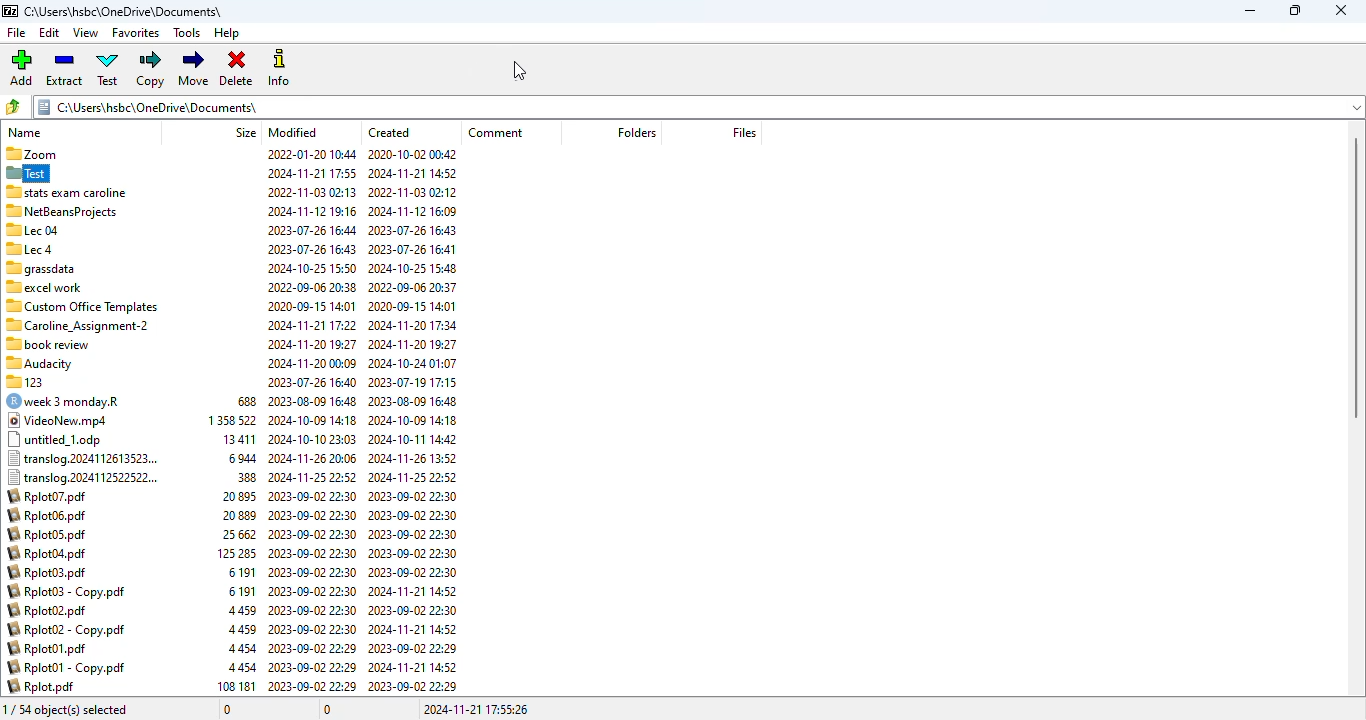 The height and width of the screenshot is (720, 1366). Describe the element at coordinates (30, 154) in the screenshot. I see `Zoom` at that location.